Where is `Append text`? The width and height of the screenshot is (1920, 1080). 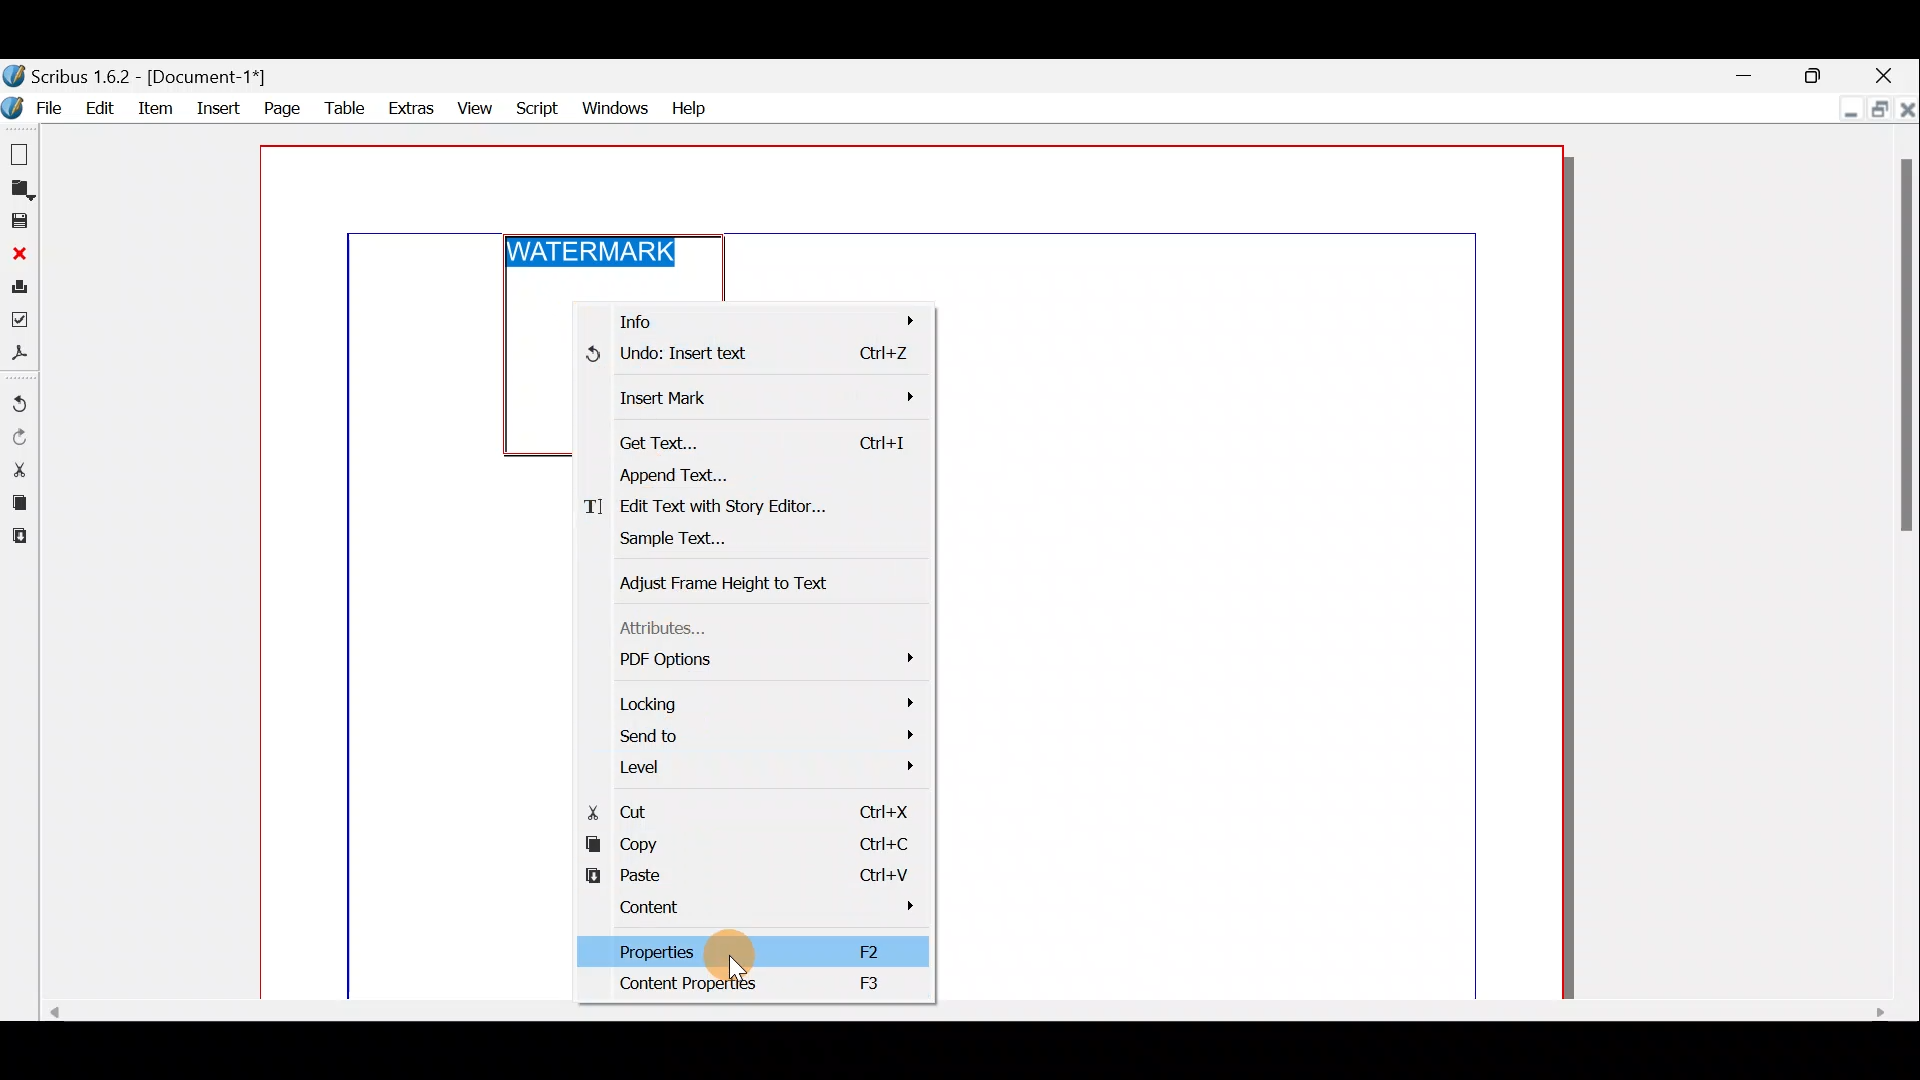
Append text is located at coordinates (747, 474).